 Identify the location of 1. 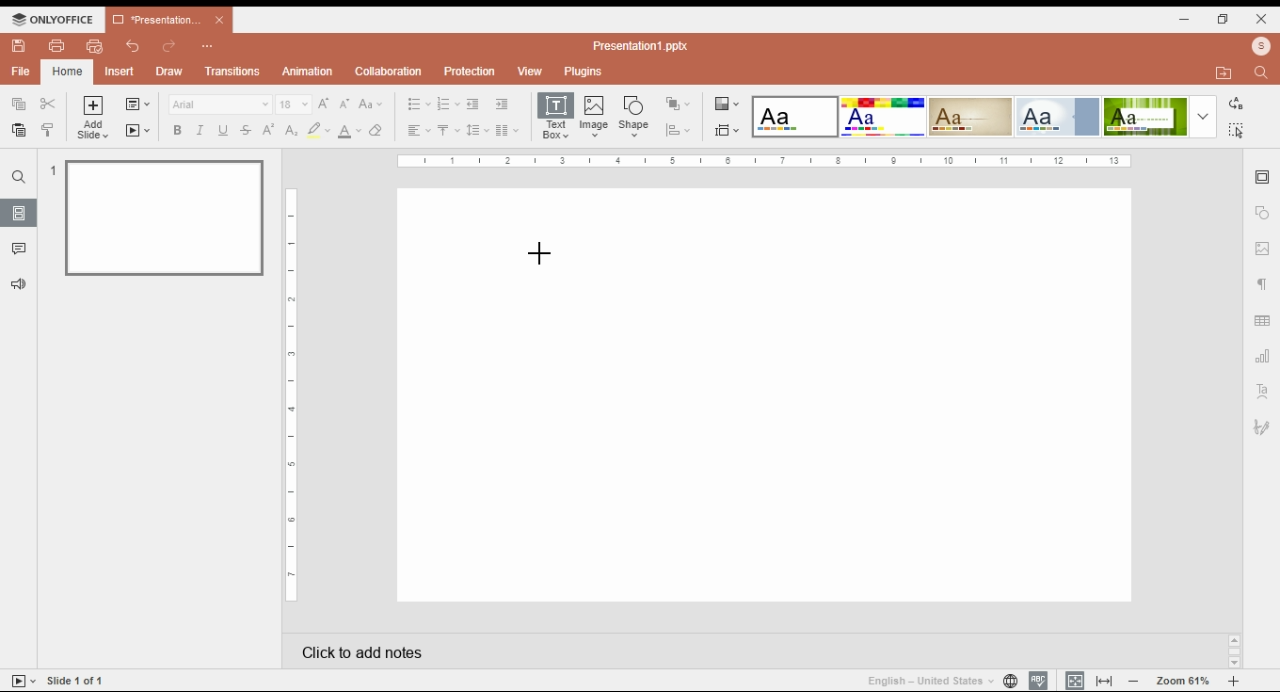
(51, 170).